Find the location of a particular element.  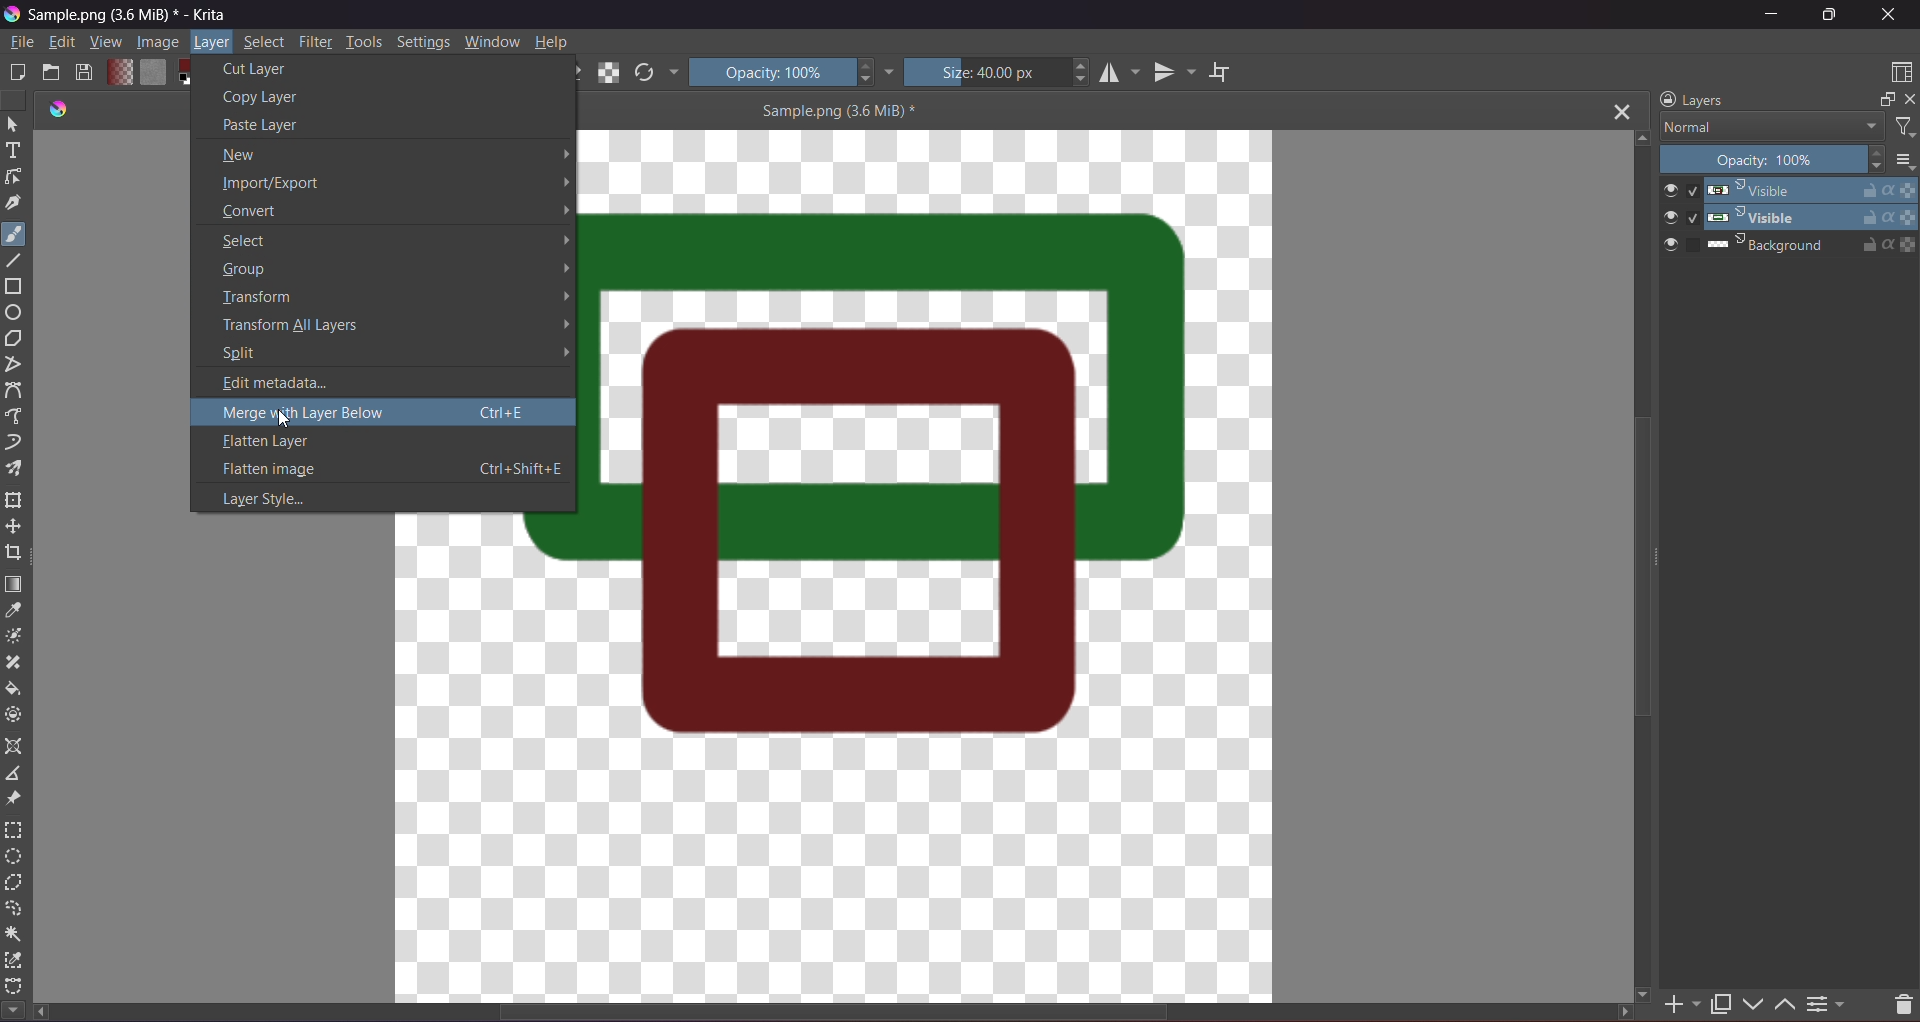

Dynamic Brush is located at coordinates (15, 443).